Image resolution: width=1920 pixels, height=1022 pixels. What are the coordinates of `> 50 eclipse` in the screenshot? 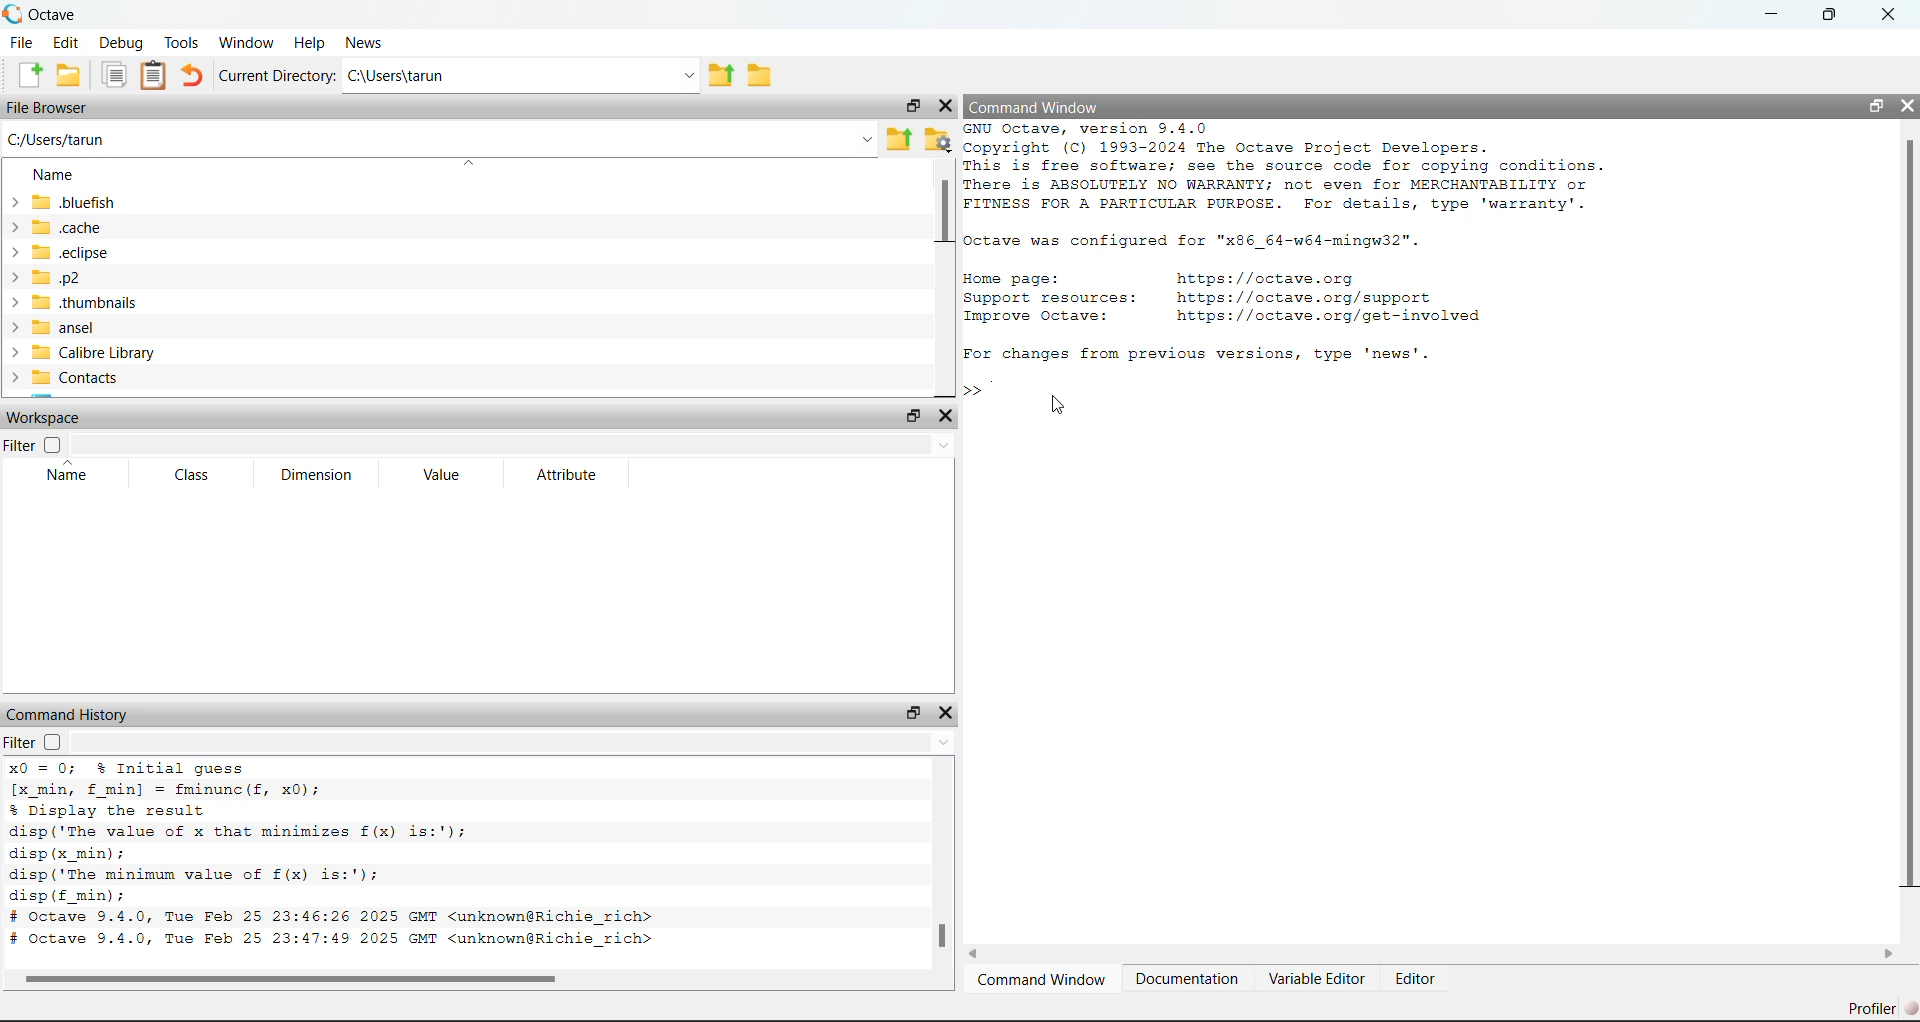 It's located at (64, 253).